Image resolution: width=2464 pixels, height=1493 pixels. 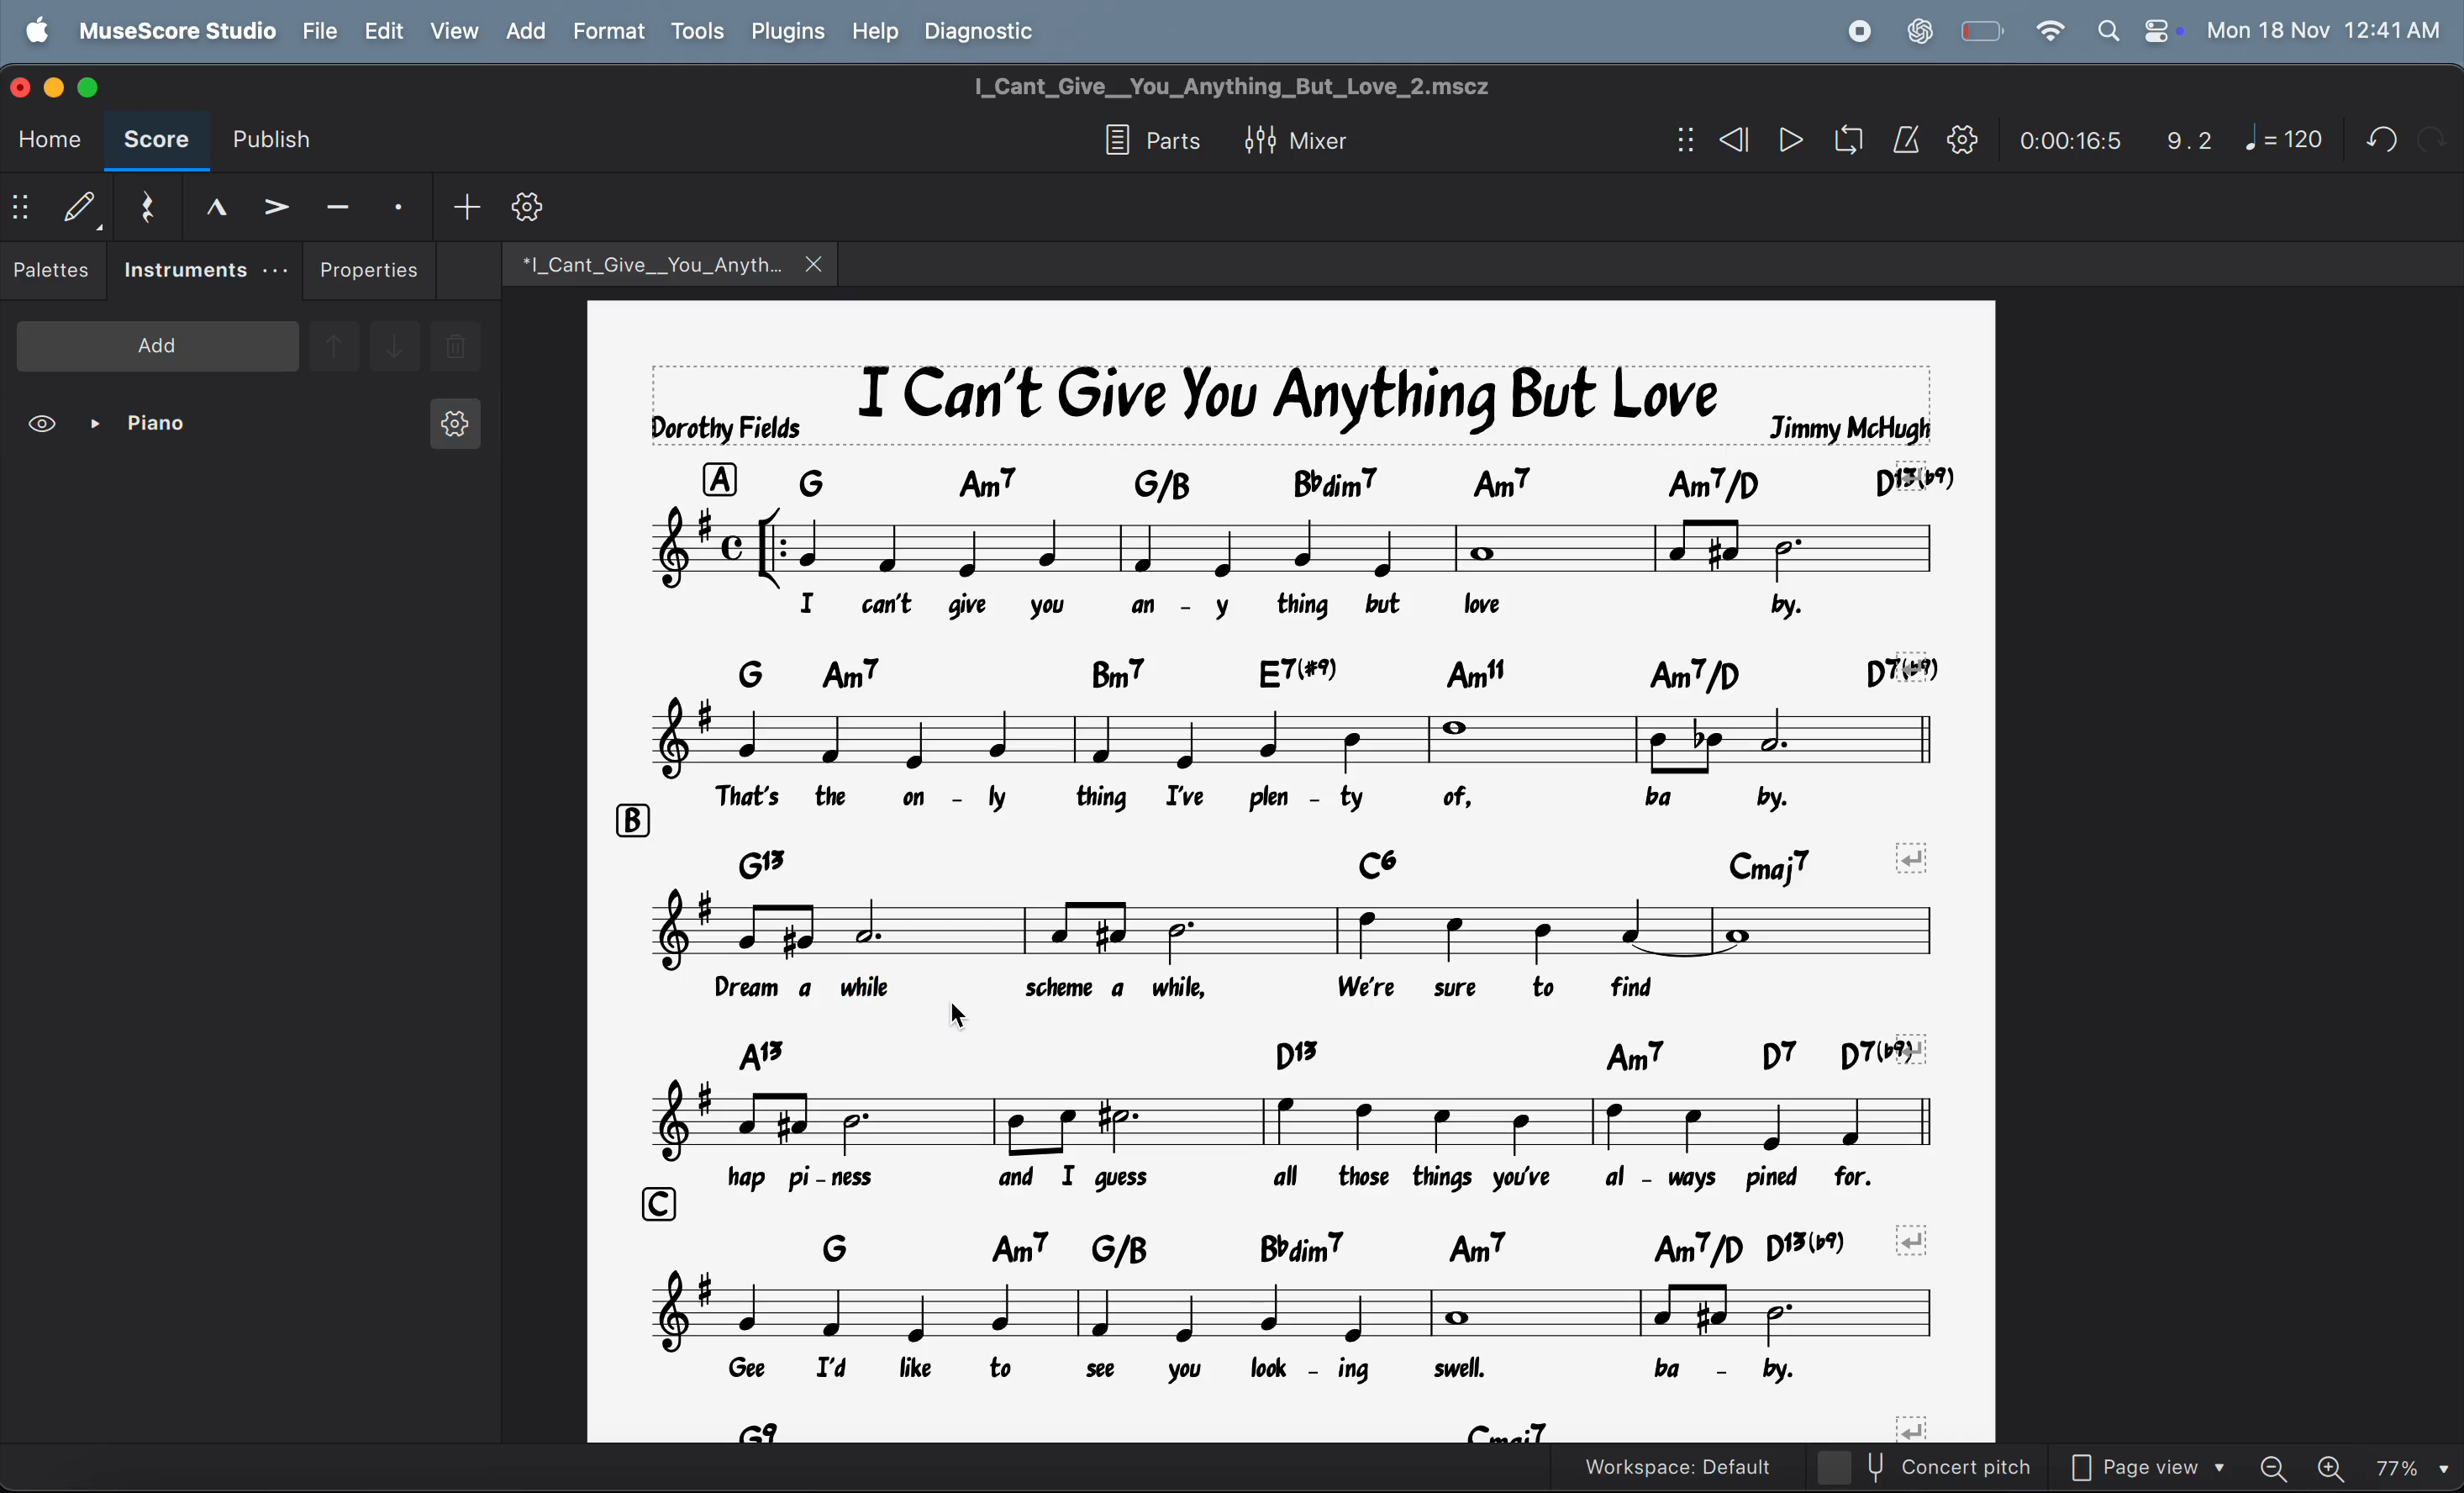 What do you see at coordinates (527, 207) in the screenshot?
I see `customize toobar` at bounding box center [527, 207].